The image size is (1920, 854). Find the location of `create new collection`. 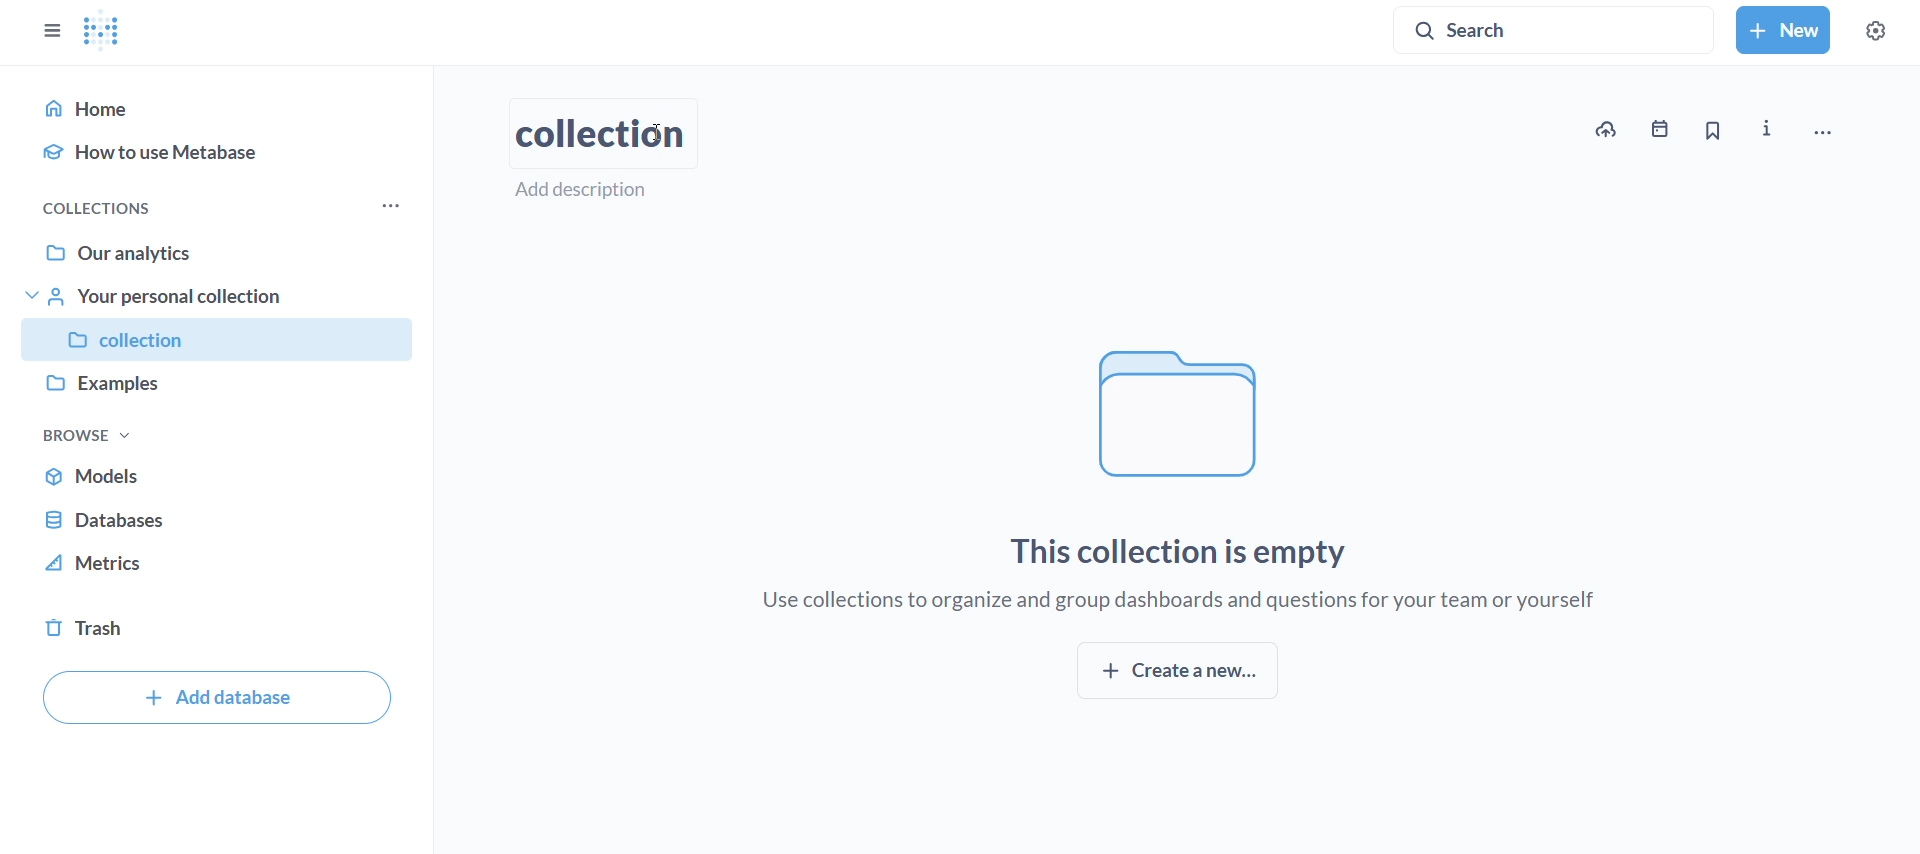

create new collection is located at coordinates (1177, 671).